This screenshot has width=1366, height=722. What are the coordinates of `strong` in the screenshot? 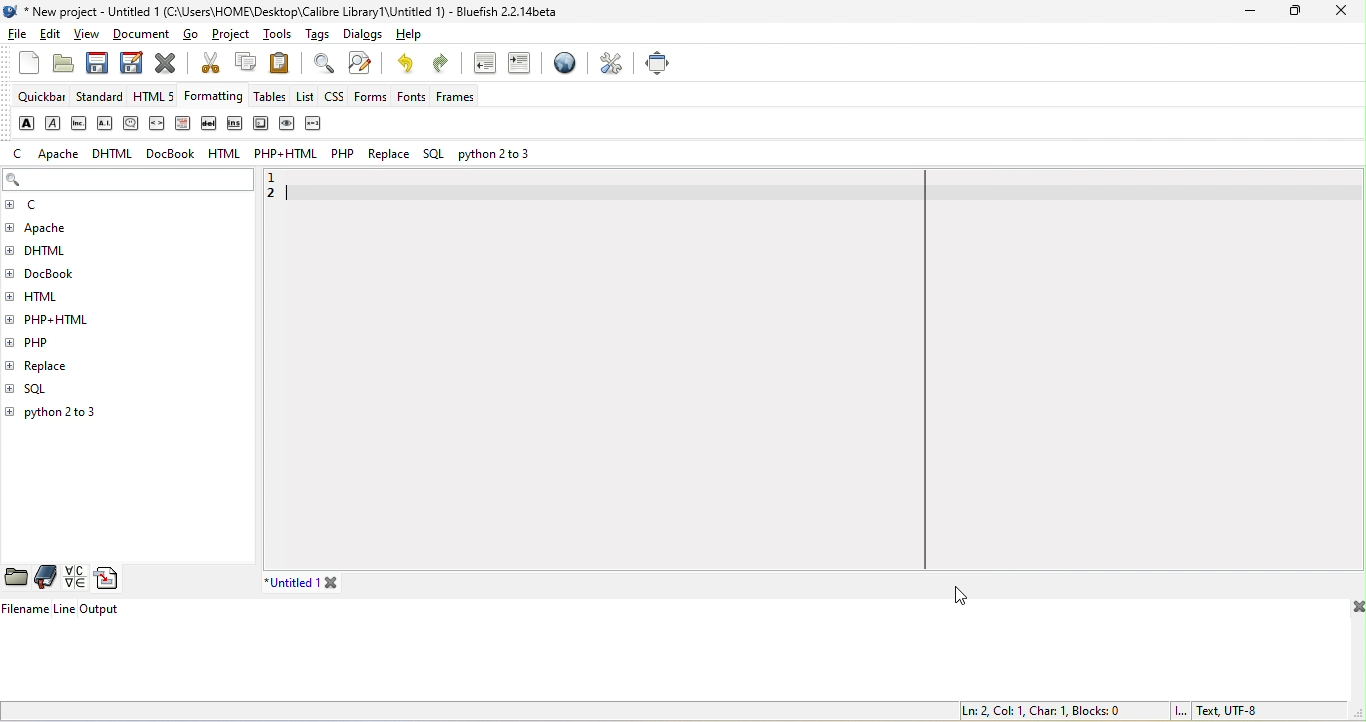 It's located at (24, 122).